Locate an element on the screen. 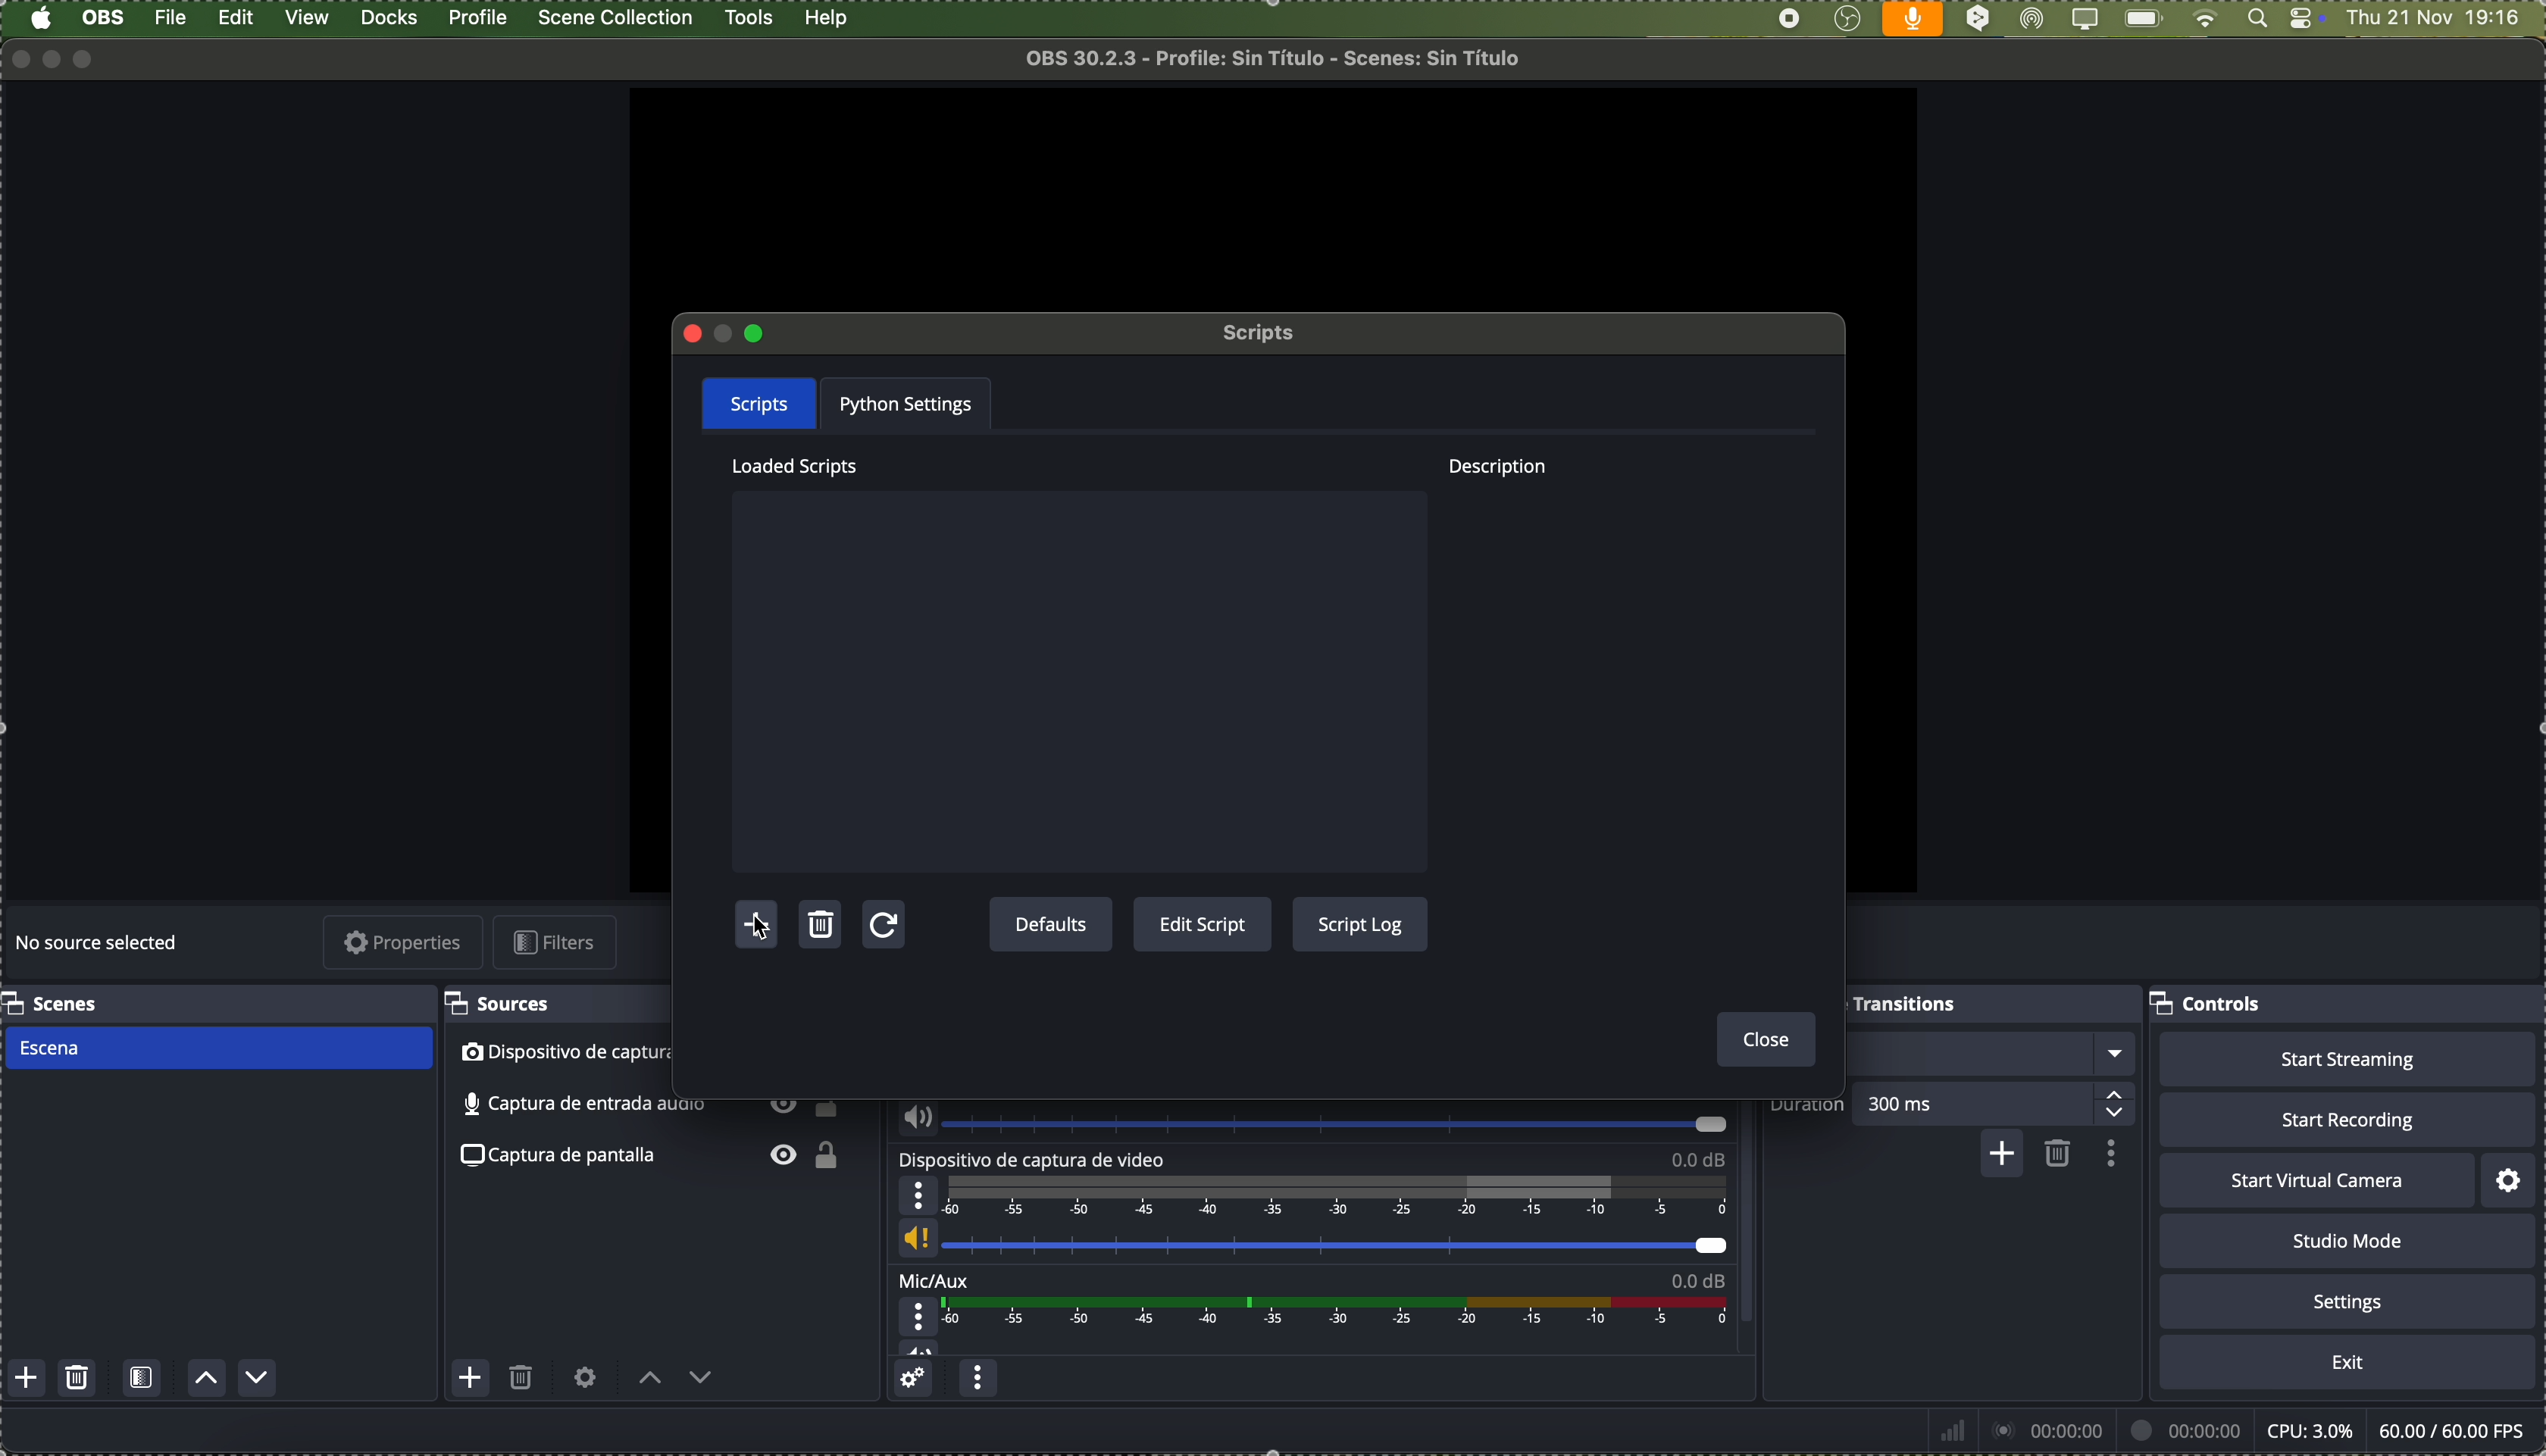 The image size is (2546, 1456). add configurable transition is located at coordinates (1999, 1156).